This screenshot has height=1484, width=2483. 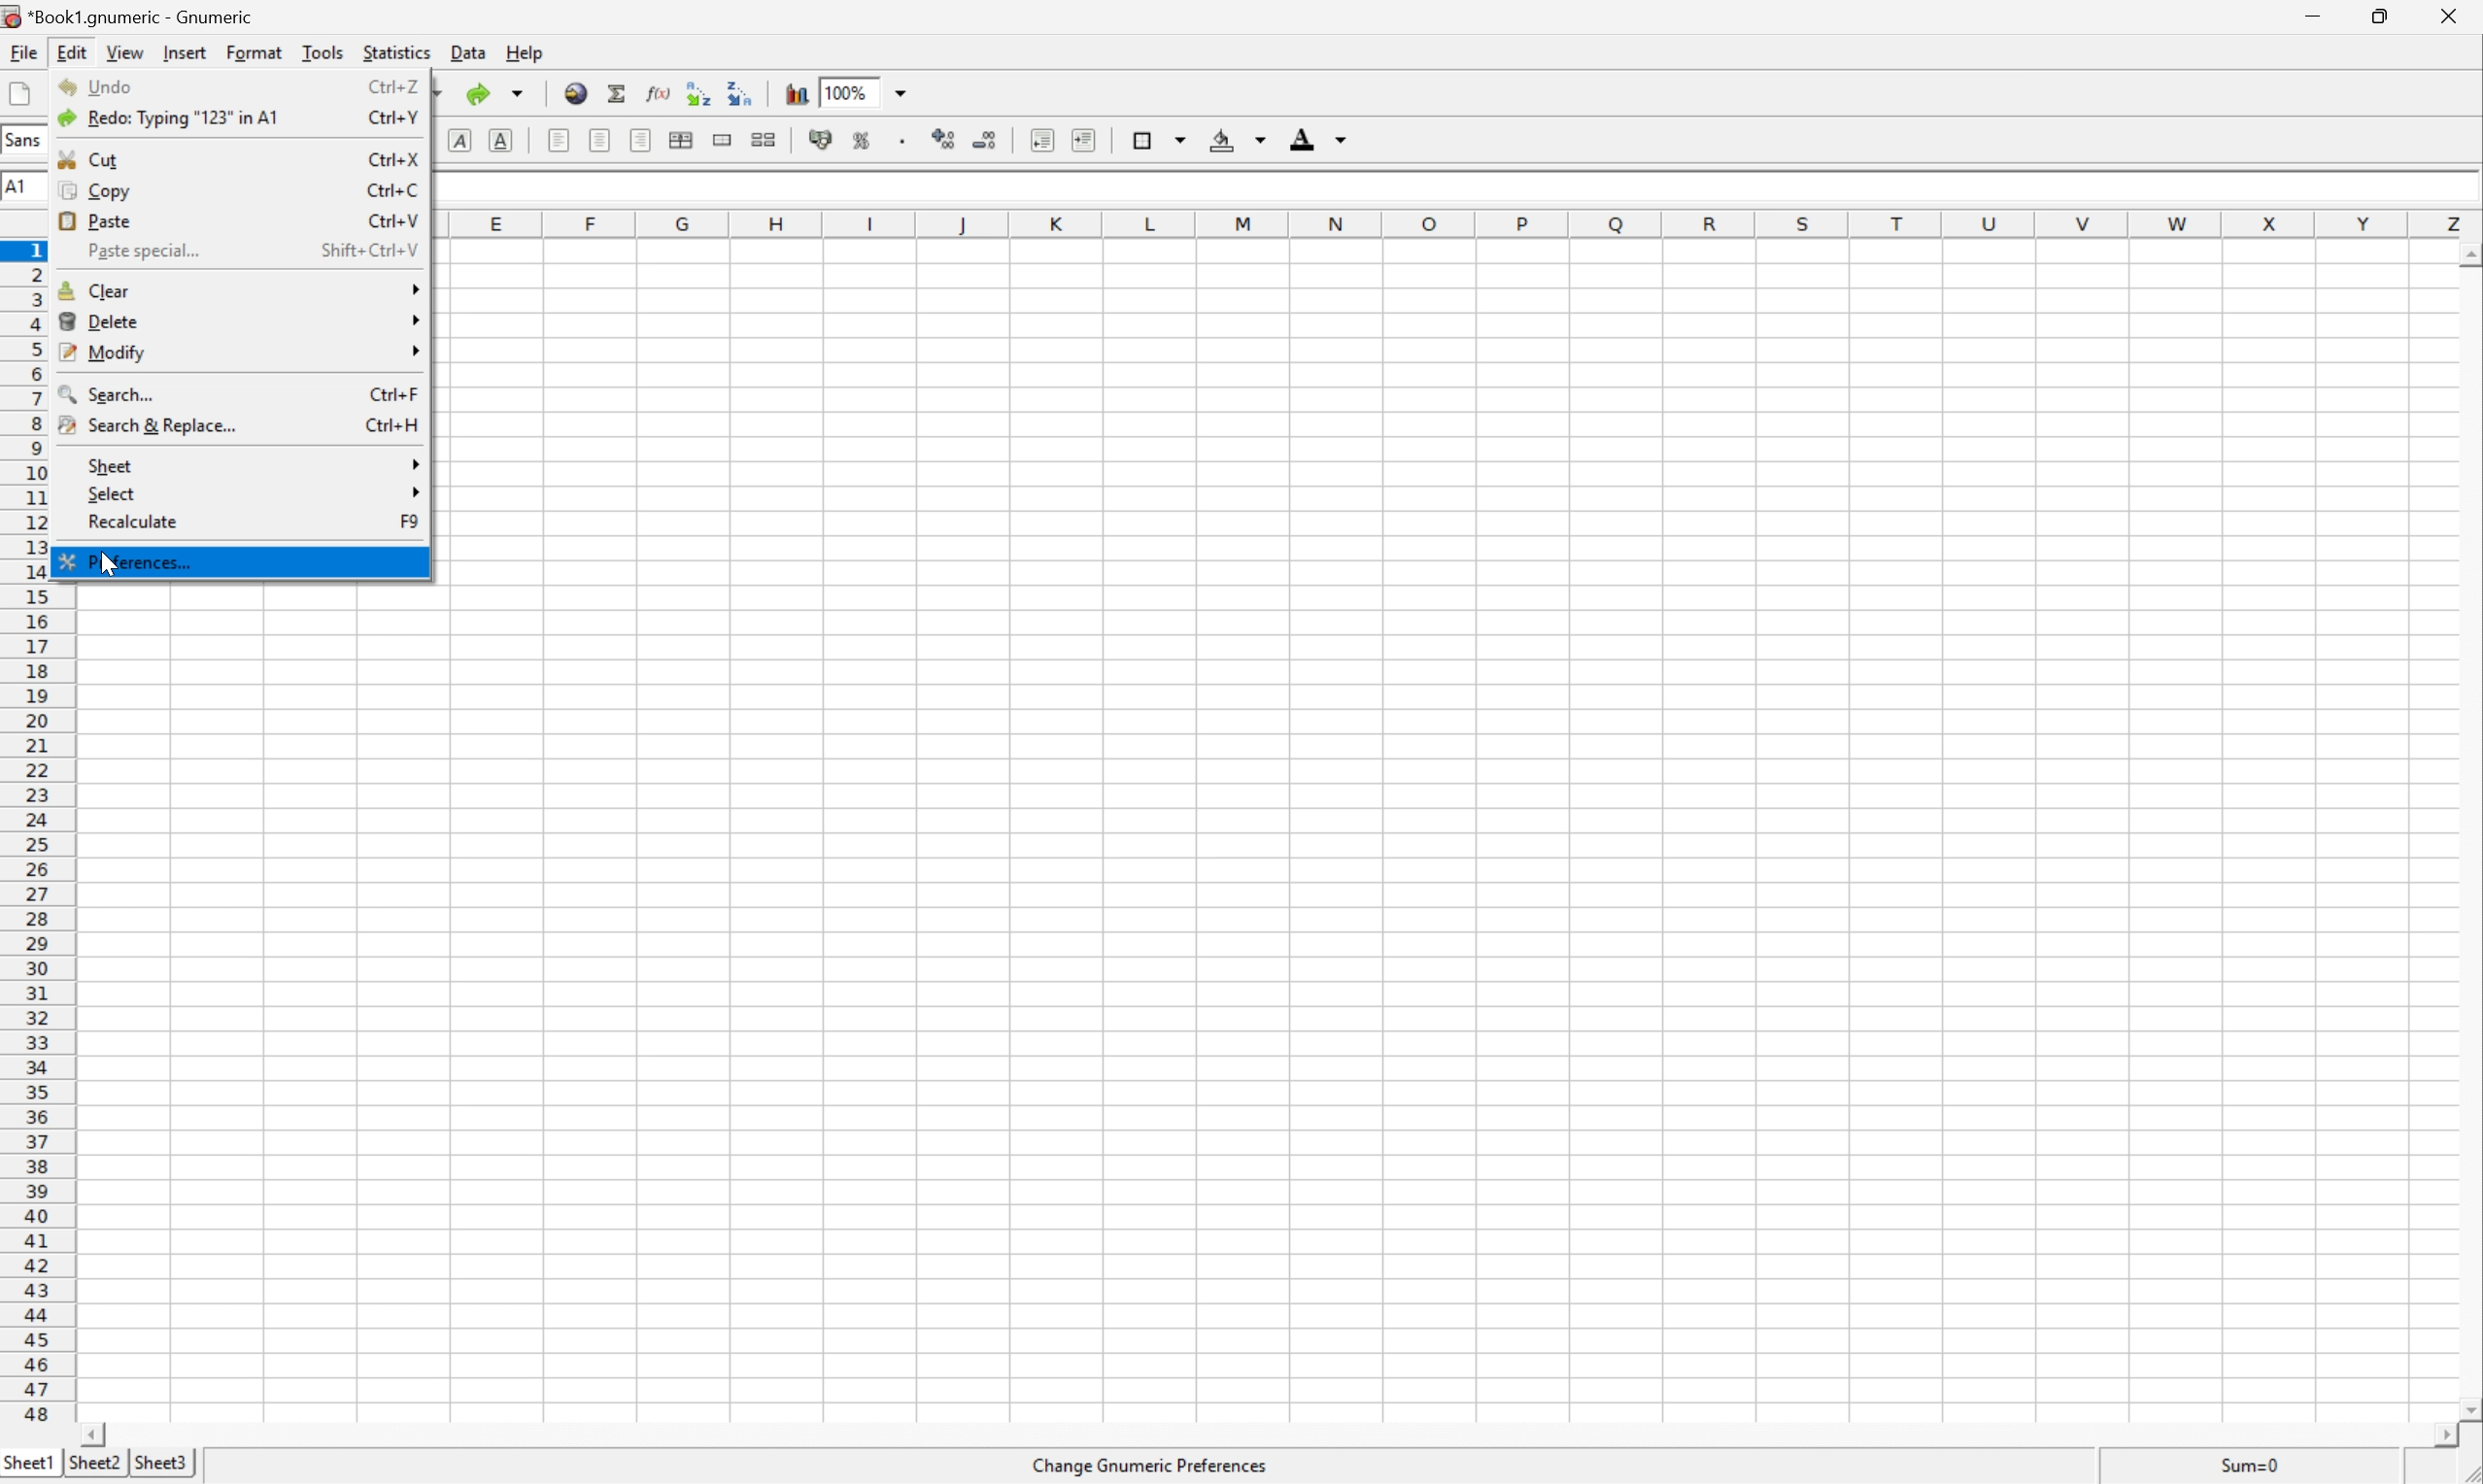 I want to click on search ctrl+f, so click(x=242, y=393).